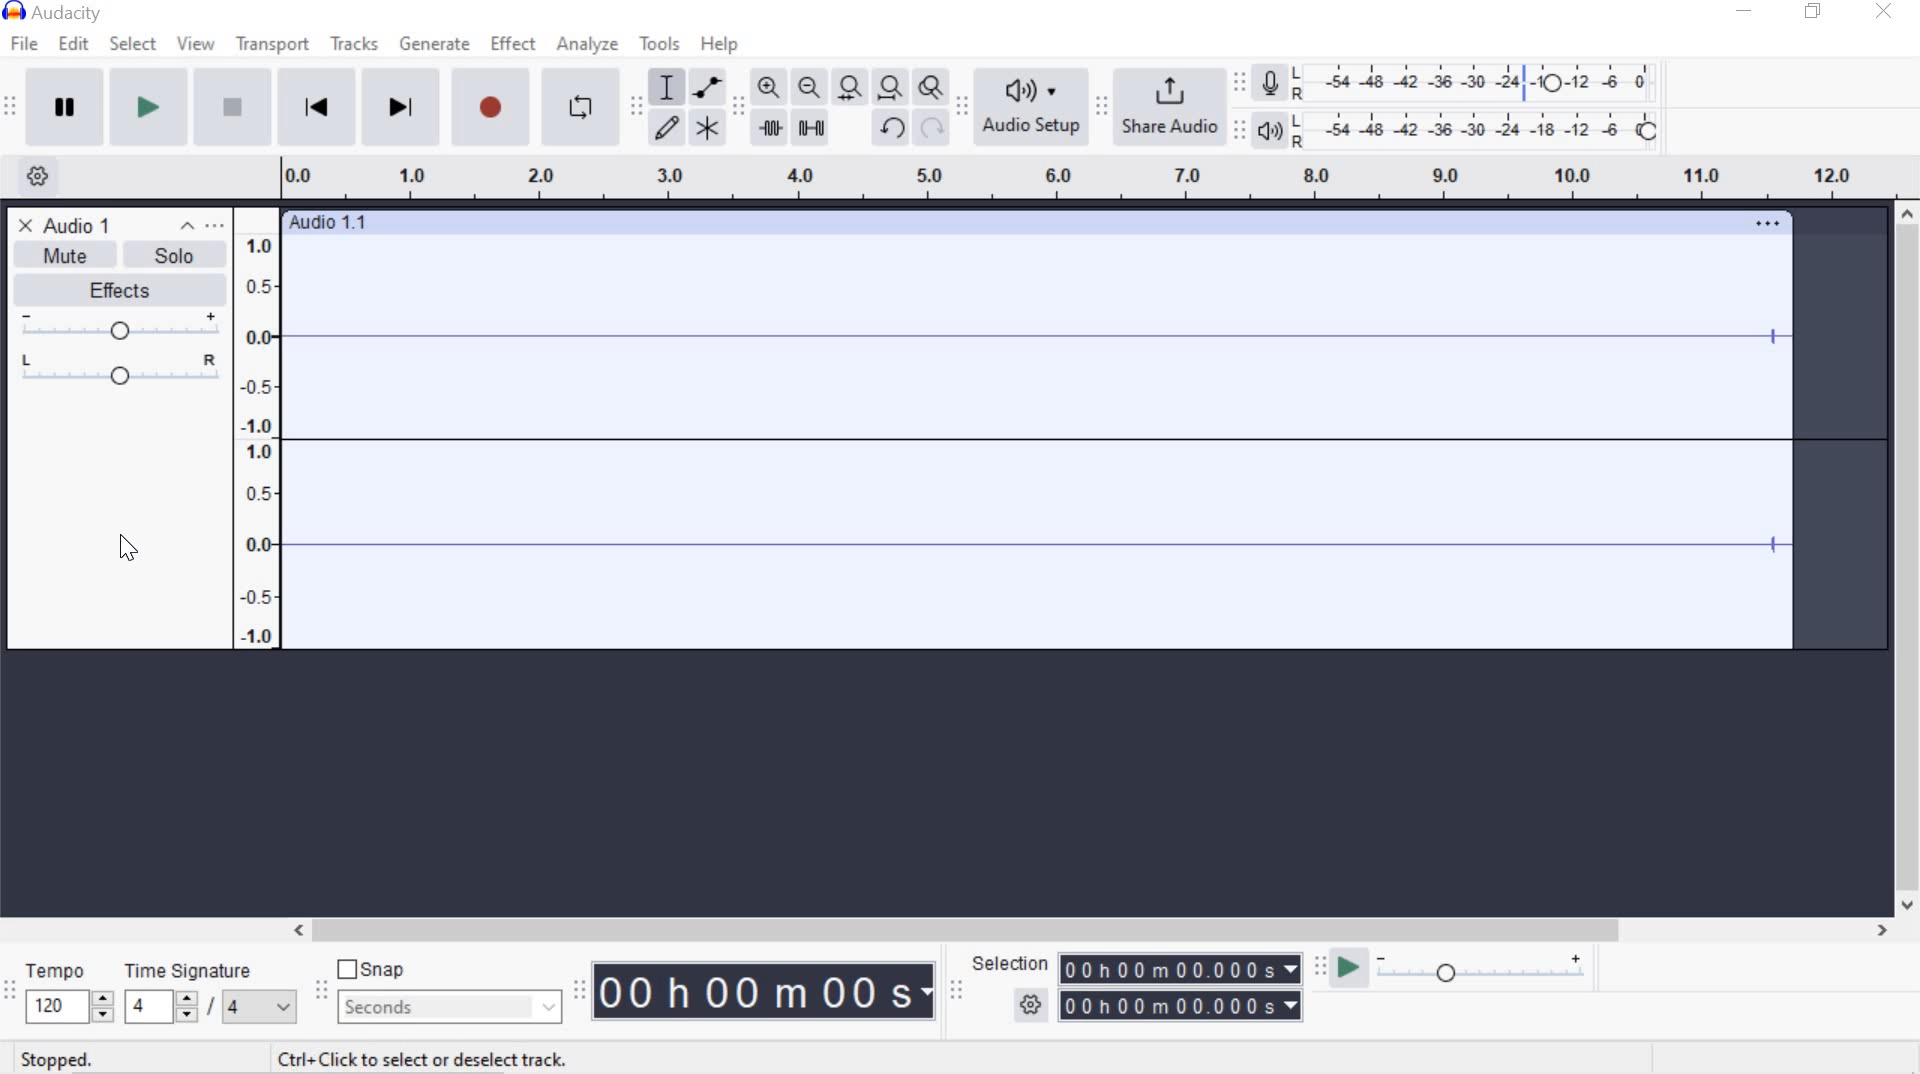  I want to click on Playback speed, so click(1487, 970).